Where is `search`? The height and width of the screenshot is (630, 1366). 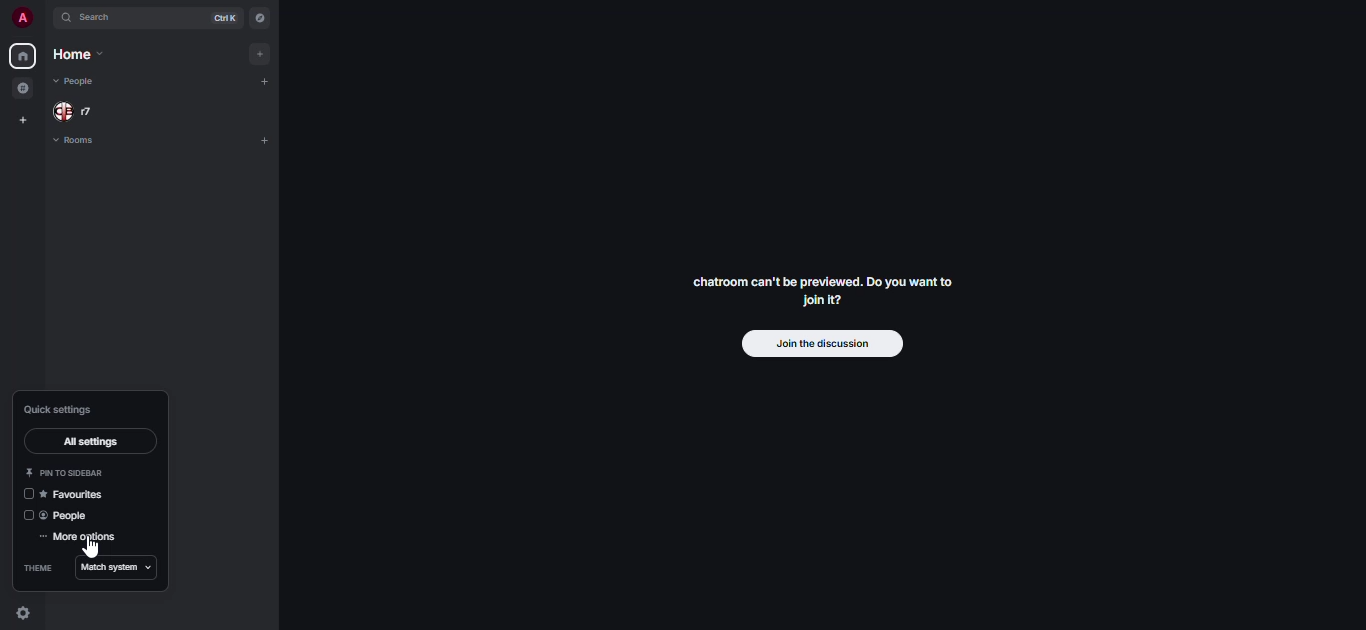 search is located at coordinates (101, 20).